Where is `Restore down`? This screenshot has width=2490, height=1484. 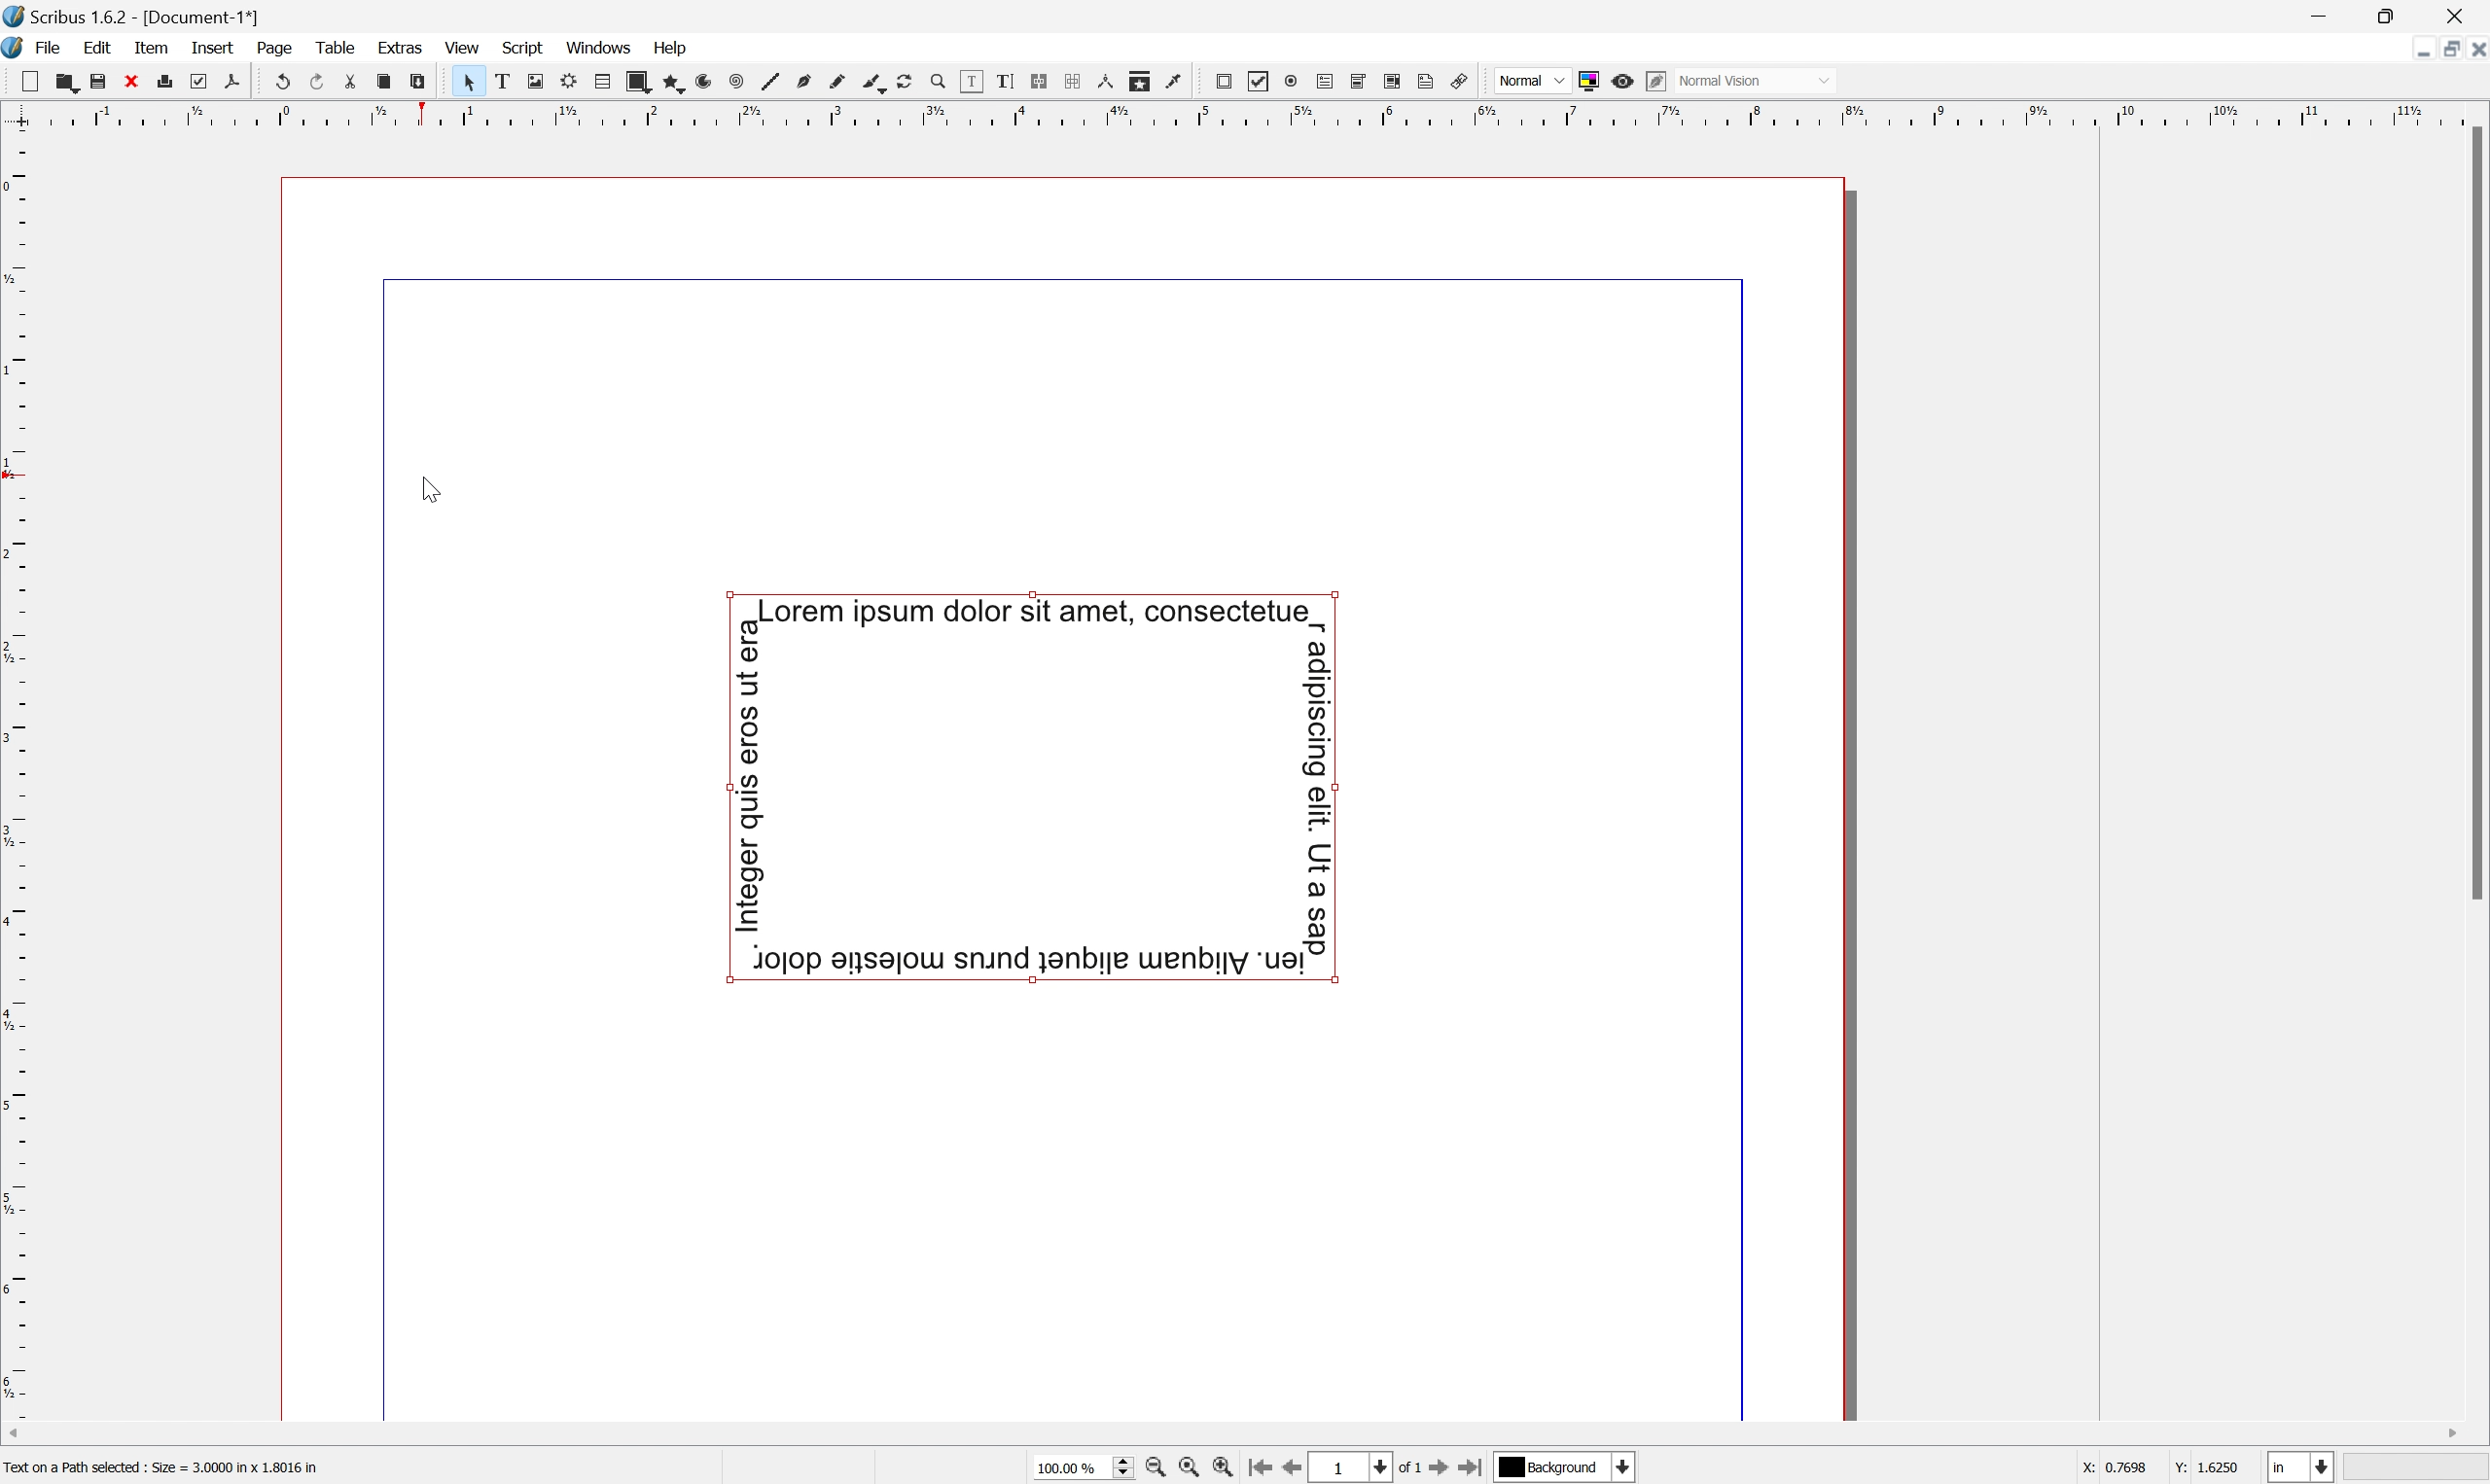 Restore down is located at coordinates (2442, 48).